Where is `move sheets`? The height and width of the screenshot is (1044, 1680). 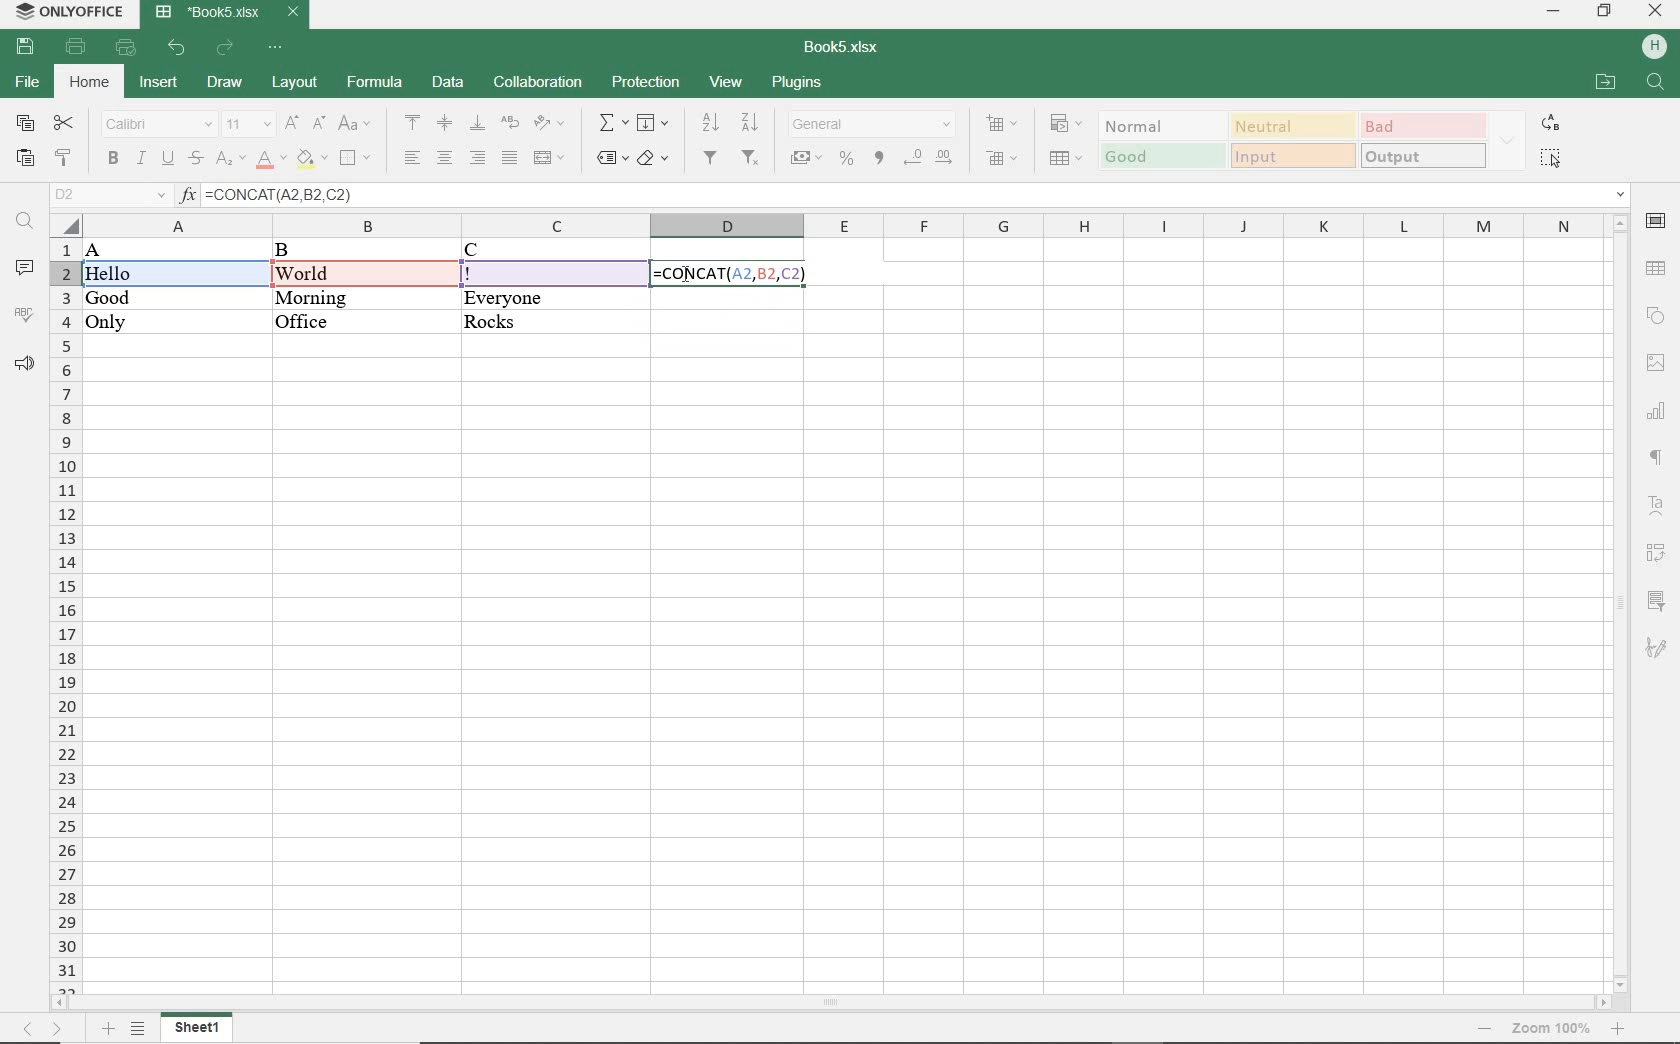
move sheets is located at coordinates (47, 1027).